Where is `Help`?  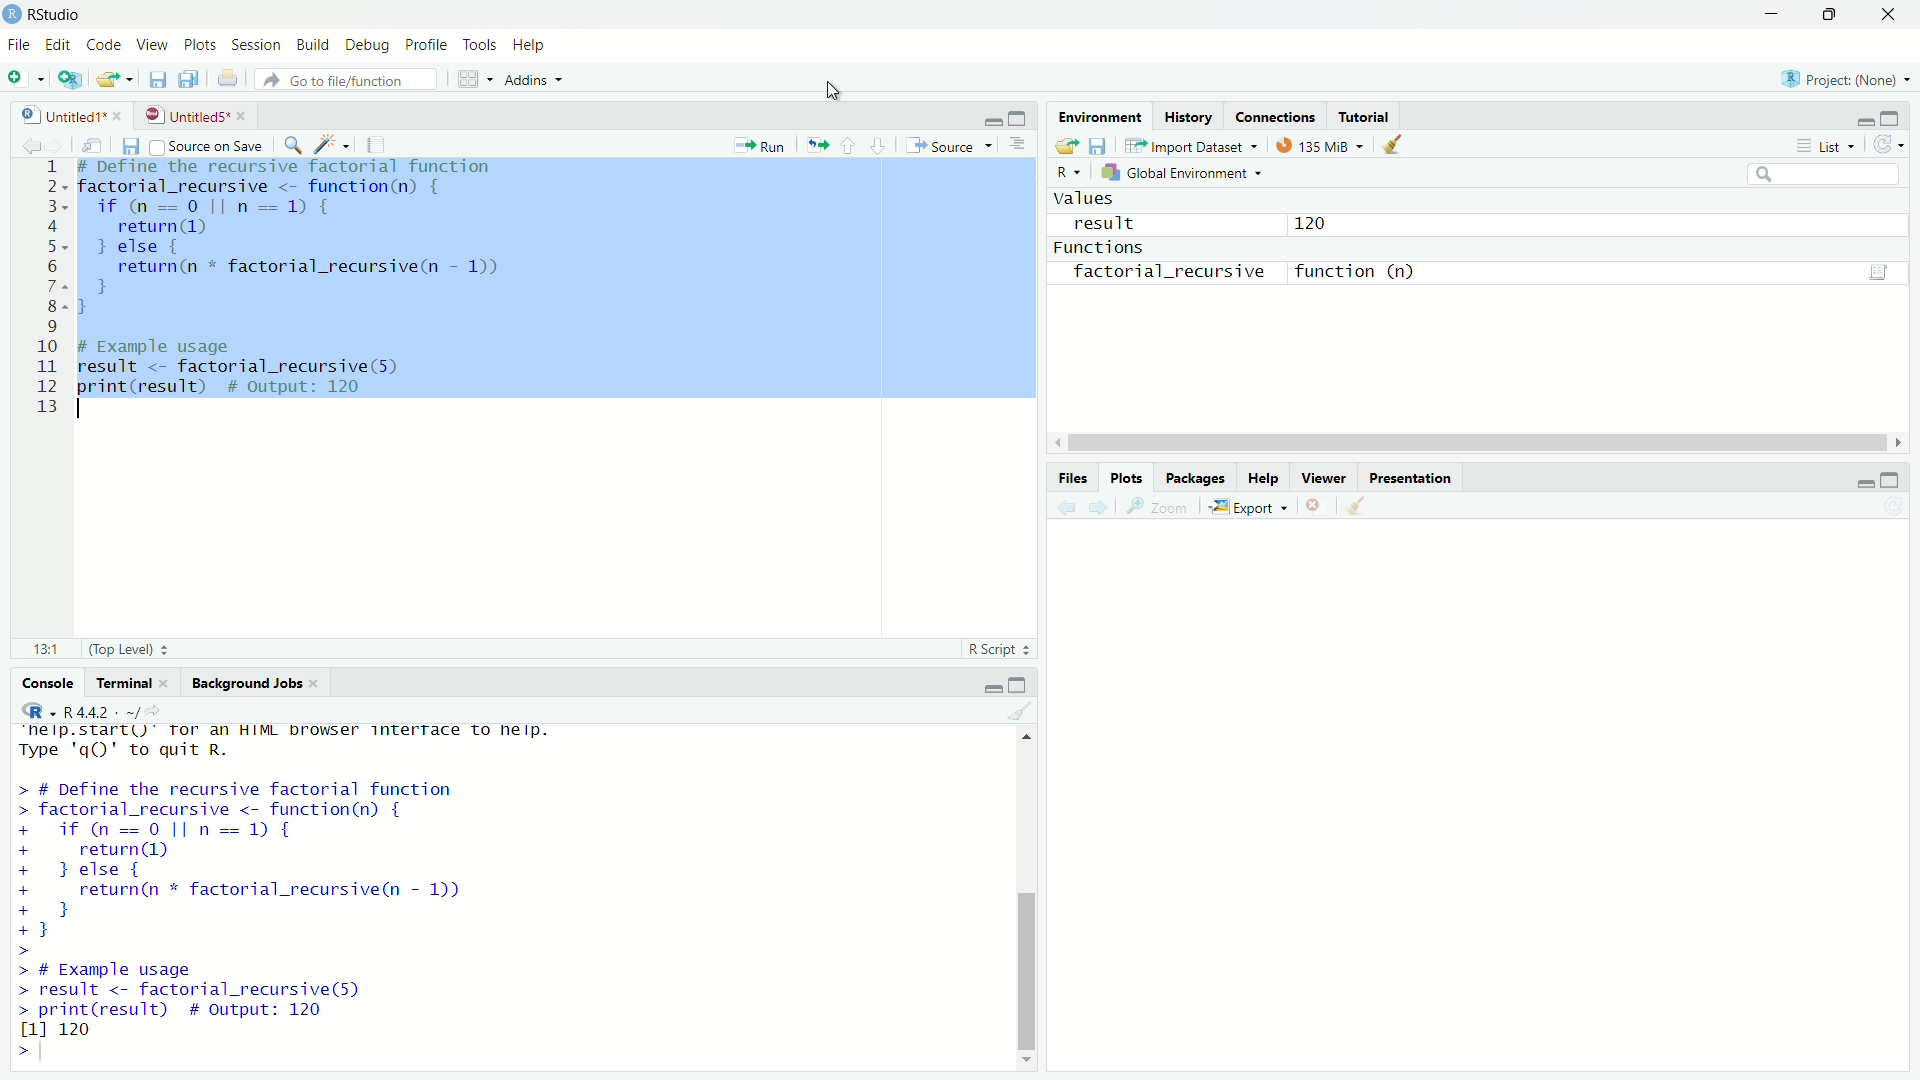
Help is located at coordinates (530, 45).